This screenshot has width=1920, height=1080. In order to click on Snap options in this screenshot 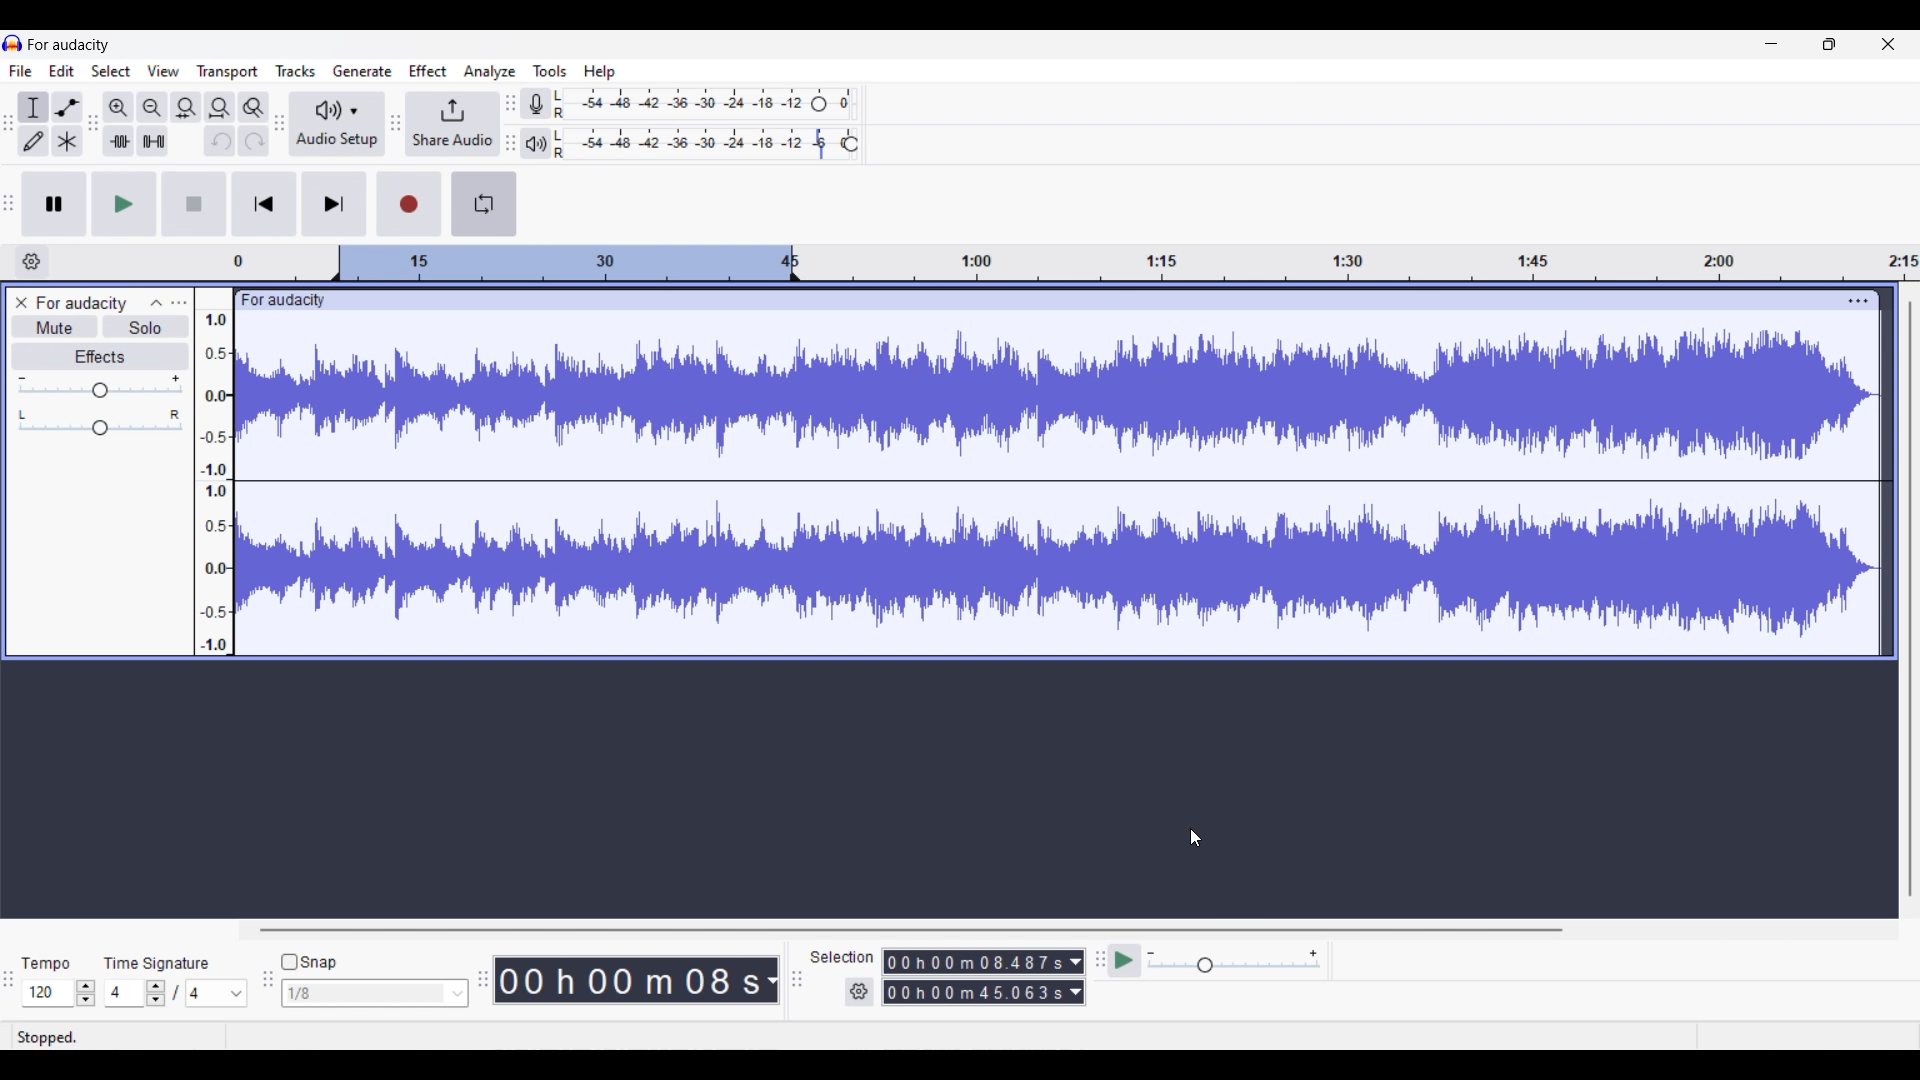, I will do `click(375, 993)`.